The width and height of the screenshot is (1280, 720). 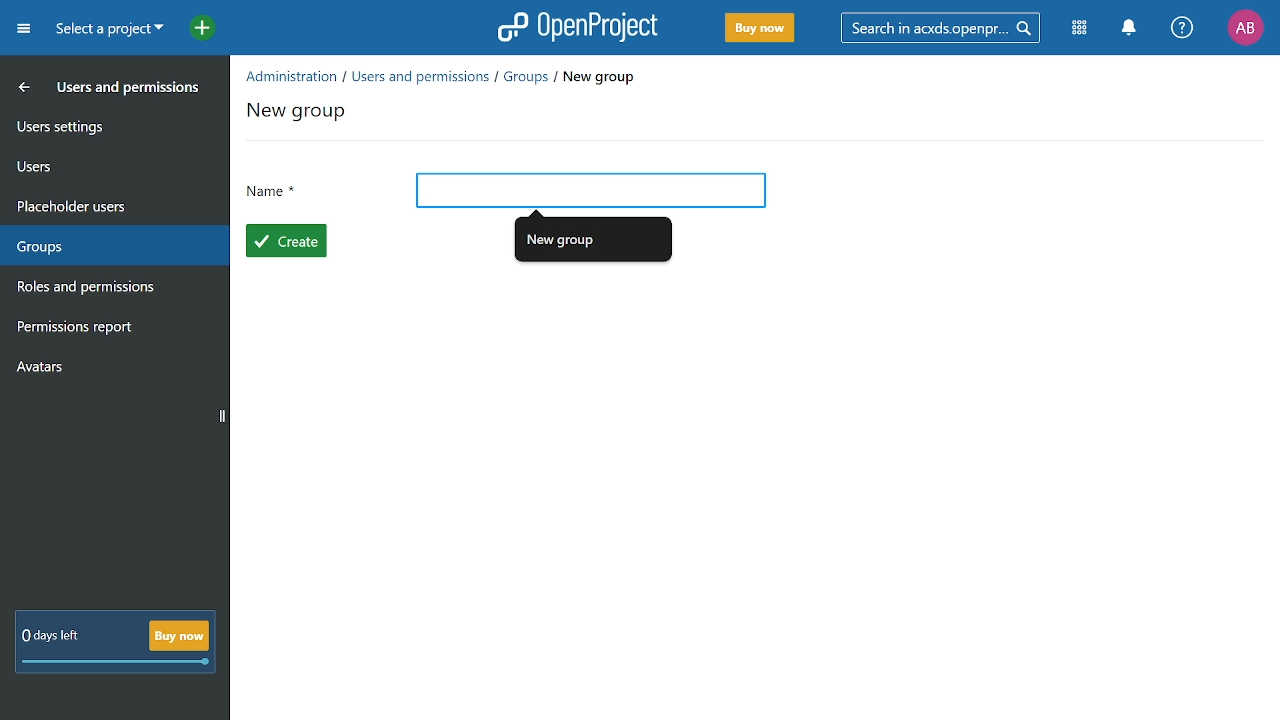 I want to click on Path to current location "Administration/Users and permissions/Groups/New group", so click(x=442, y=77).